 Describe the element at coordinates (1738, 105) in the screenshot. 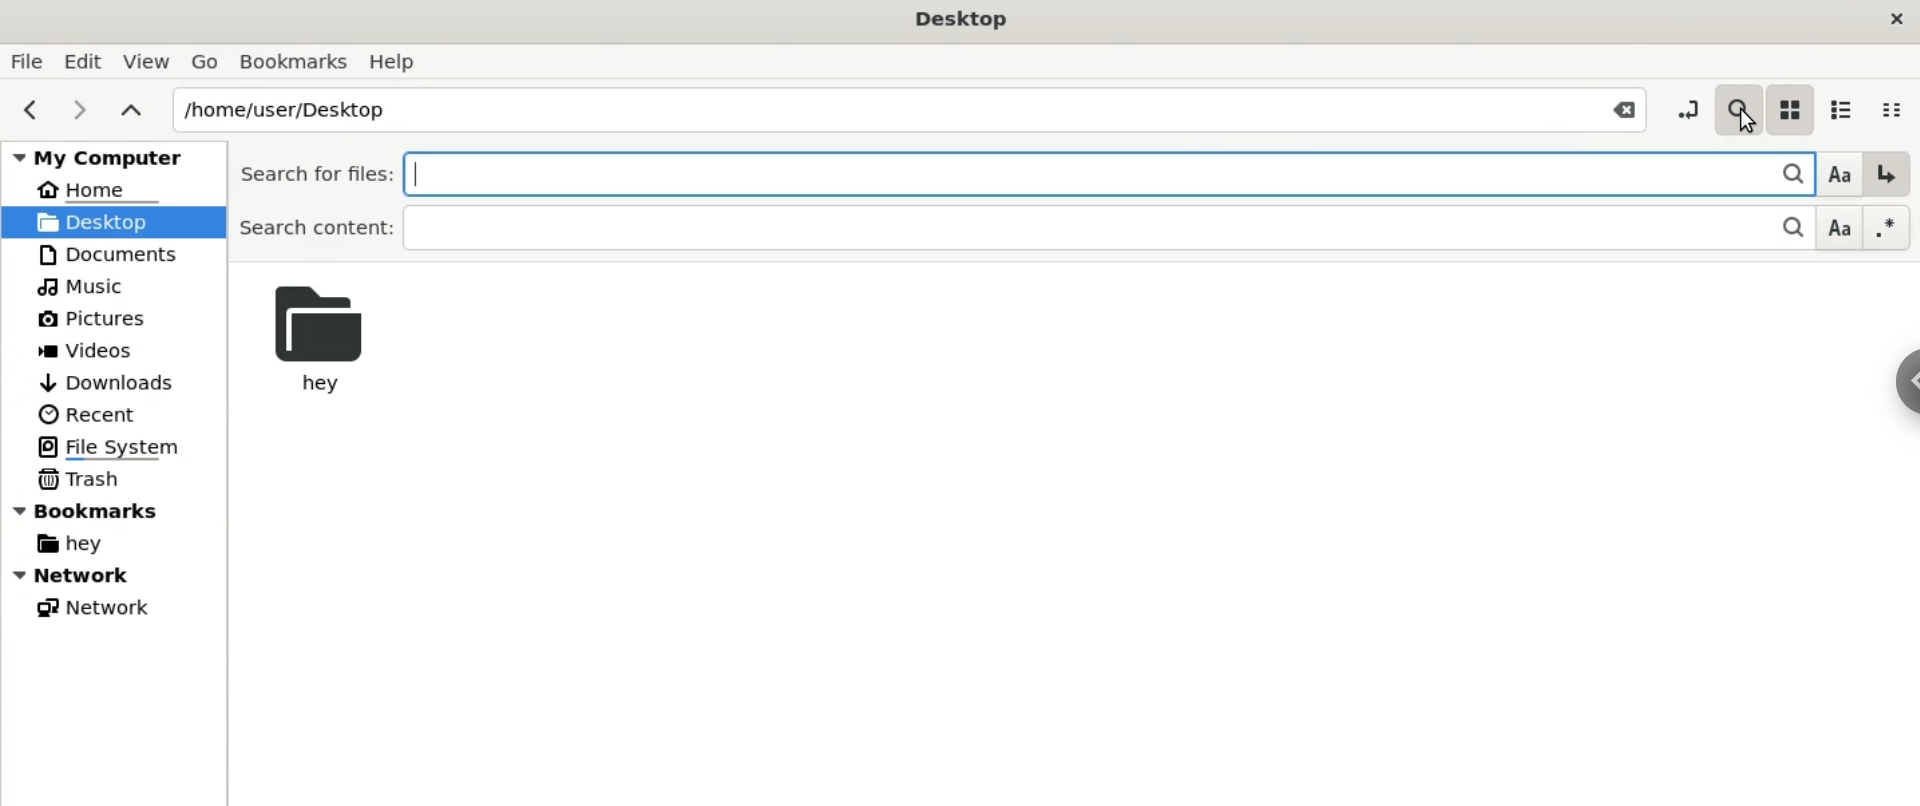

I see `Search` at that location.